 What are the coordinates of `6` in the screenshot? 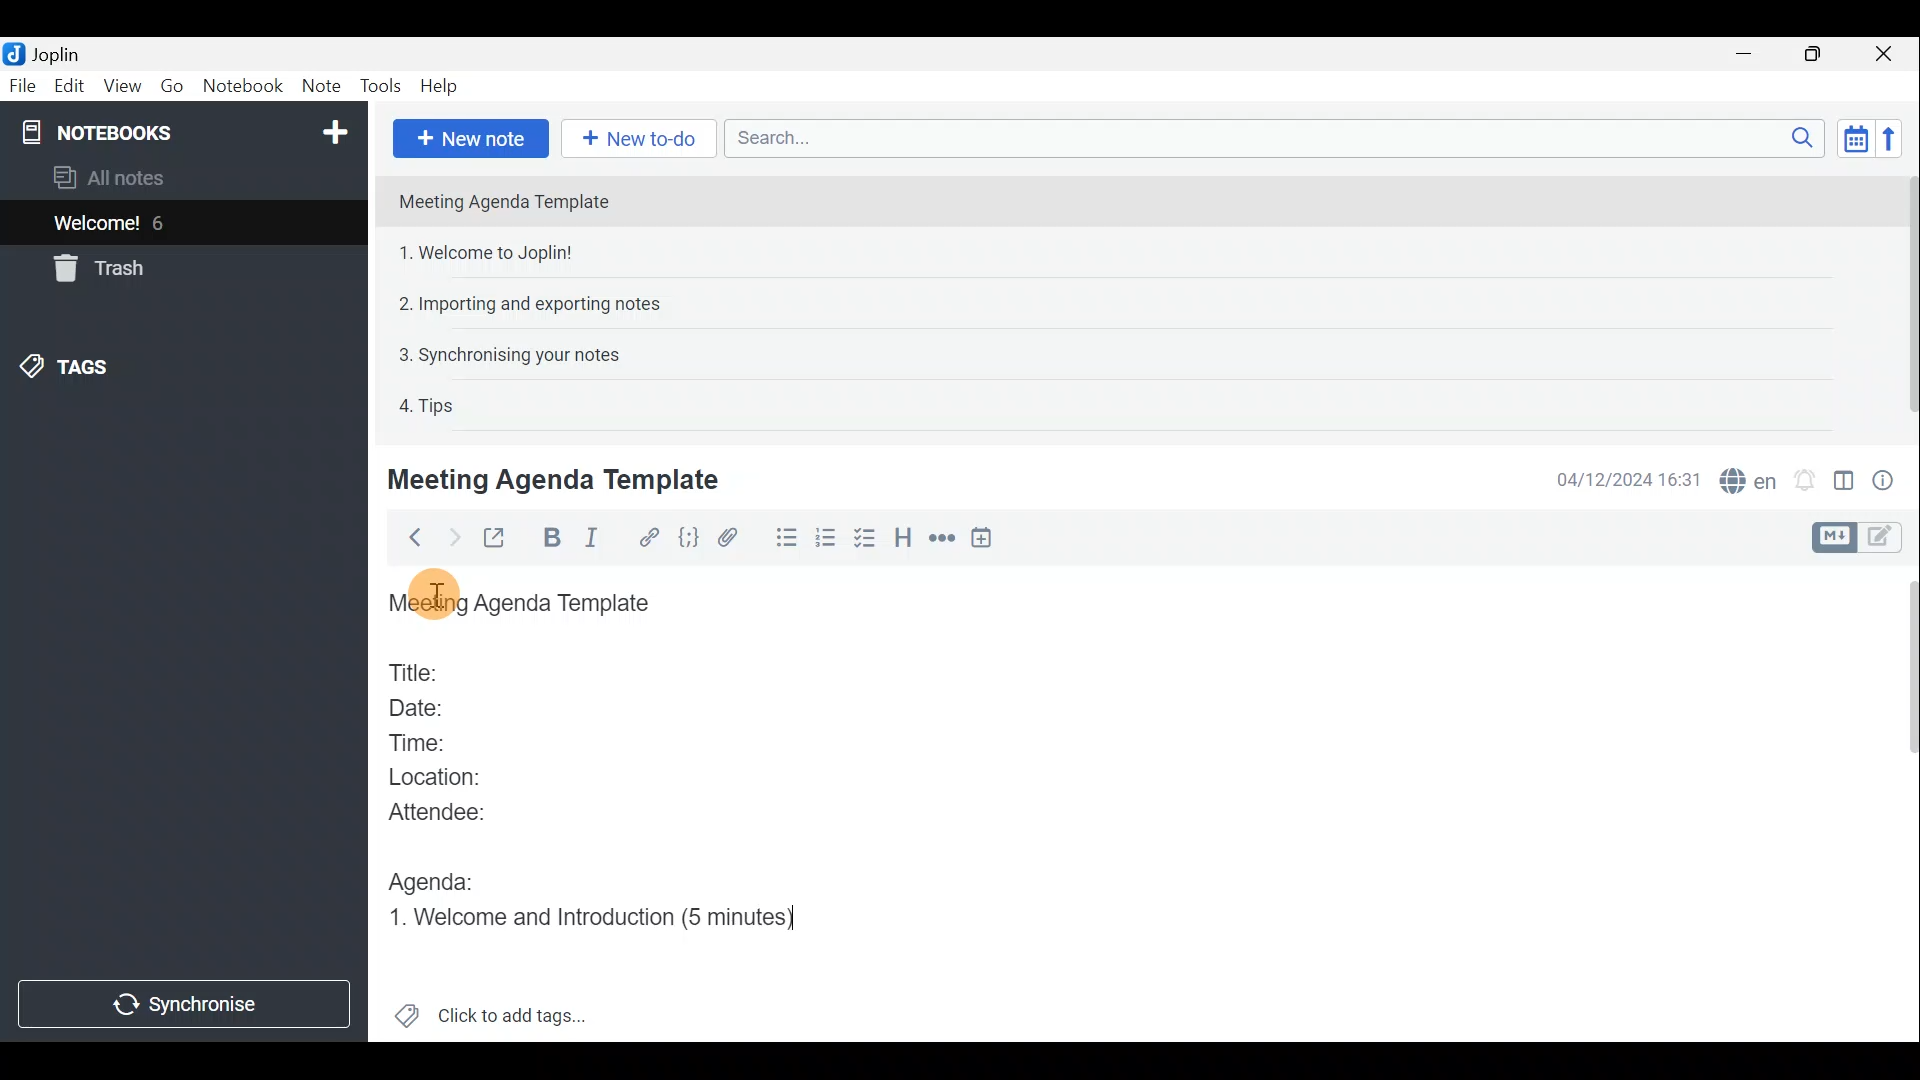 It's located at (164, 223).